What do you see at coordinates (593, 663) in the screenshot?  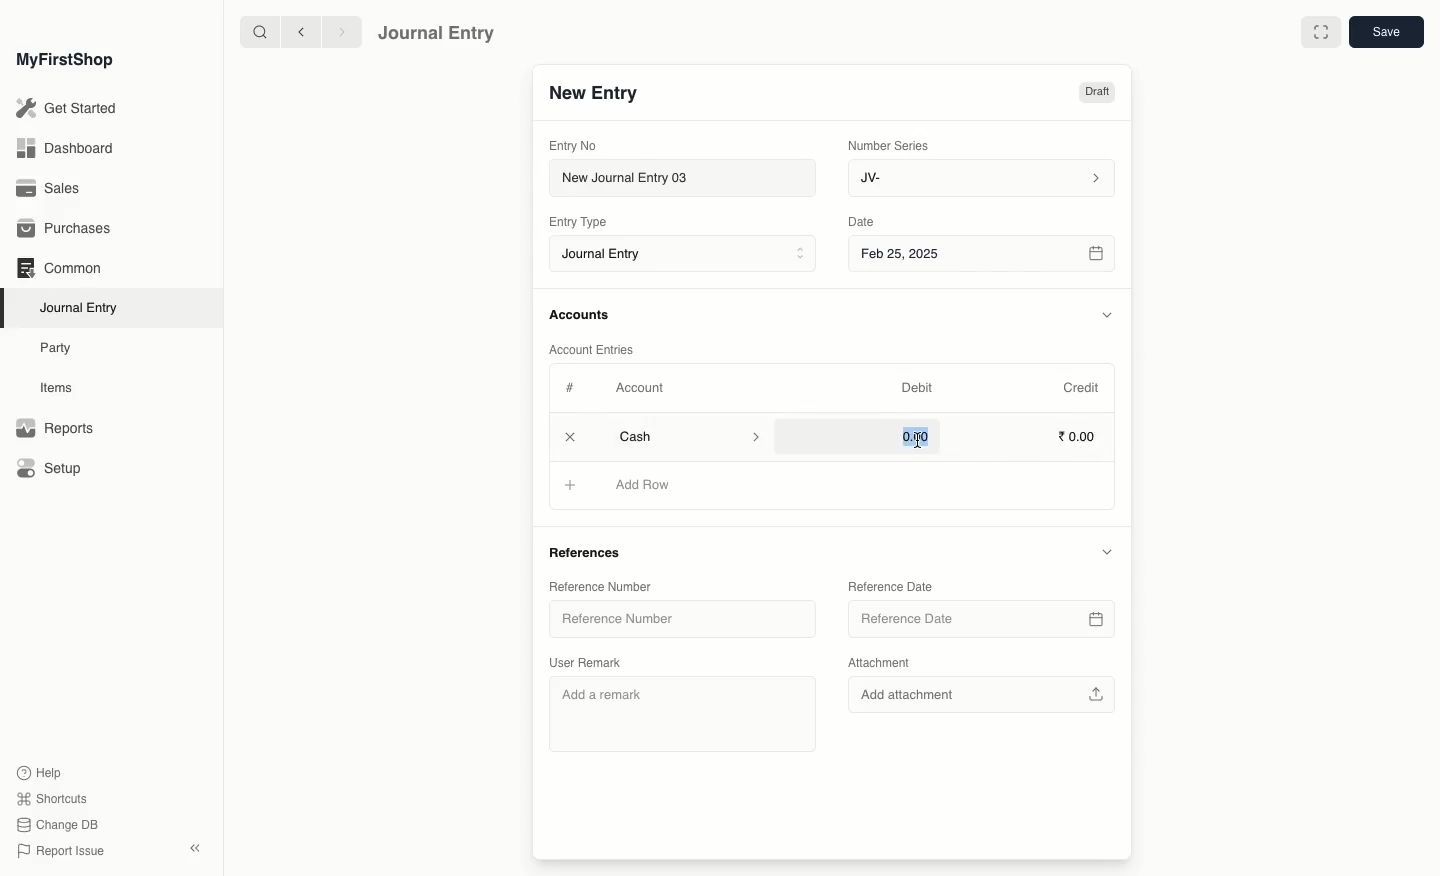 I see `User Remark` at bounding box center [593, 663].